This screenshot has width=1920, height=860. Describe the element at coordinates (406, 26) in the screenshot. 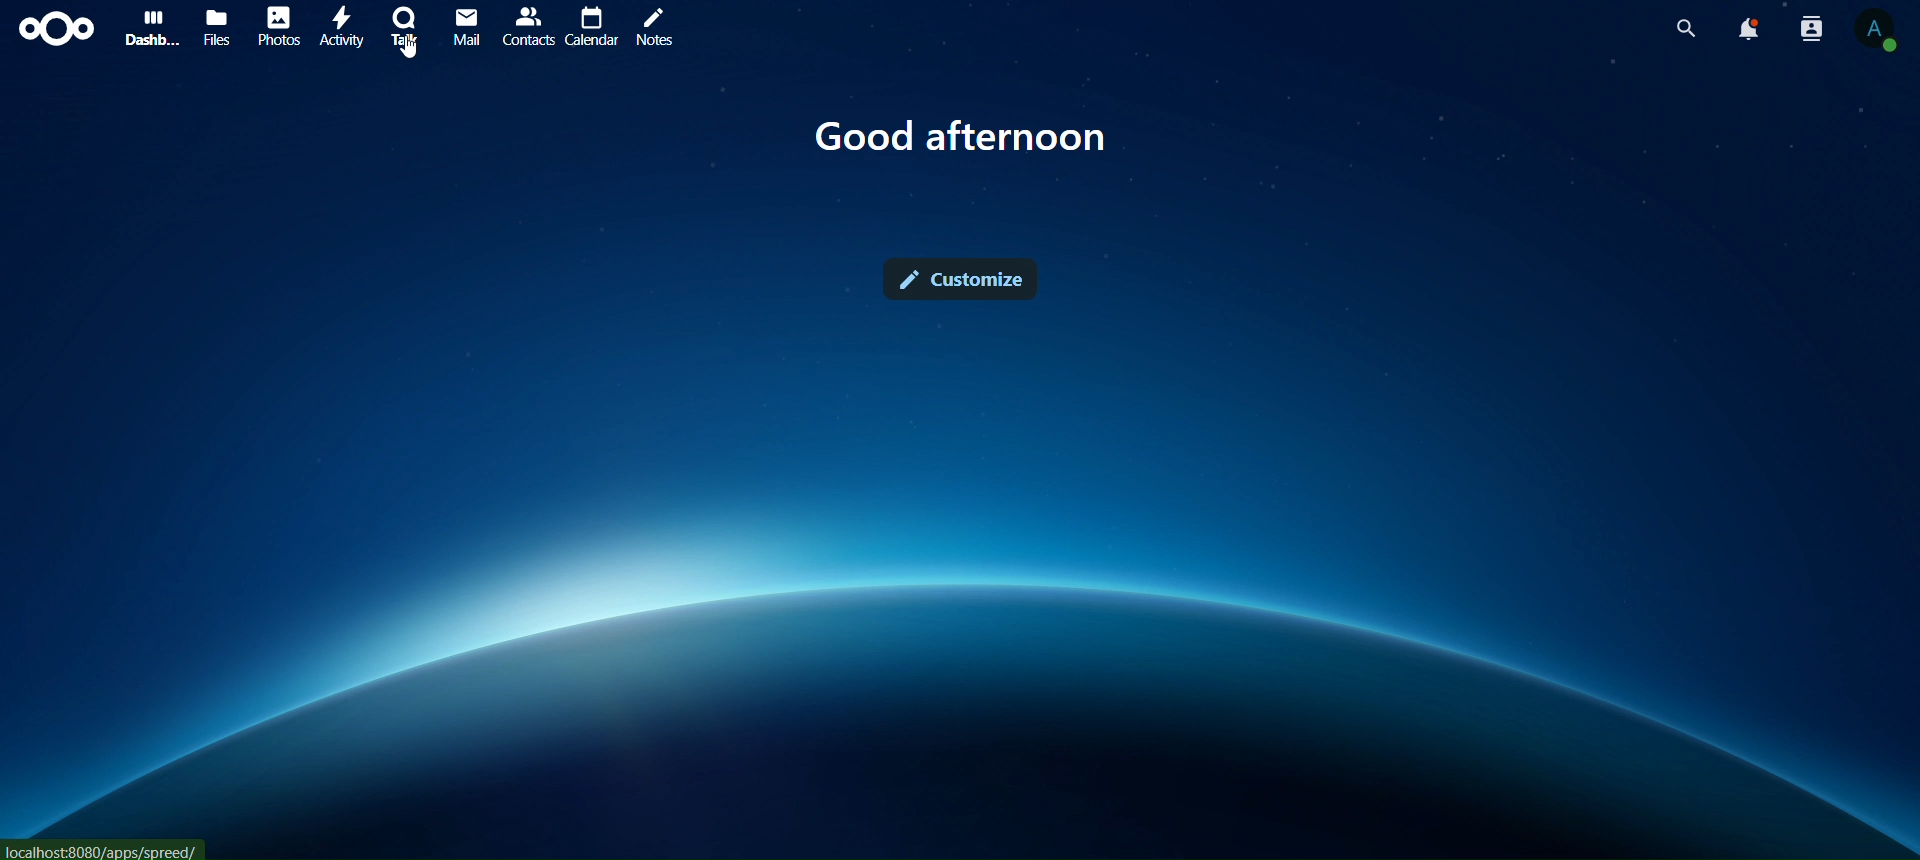

I see `talk` at that location.